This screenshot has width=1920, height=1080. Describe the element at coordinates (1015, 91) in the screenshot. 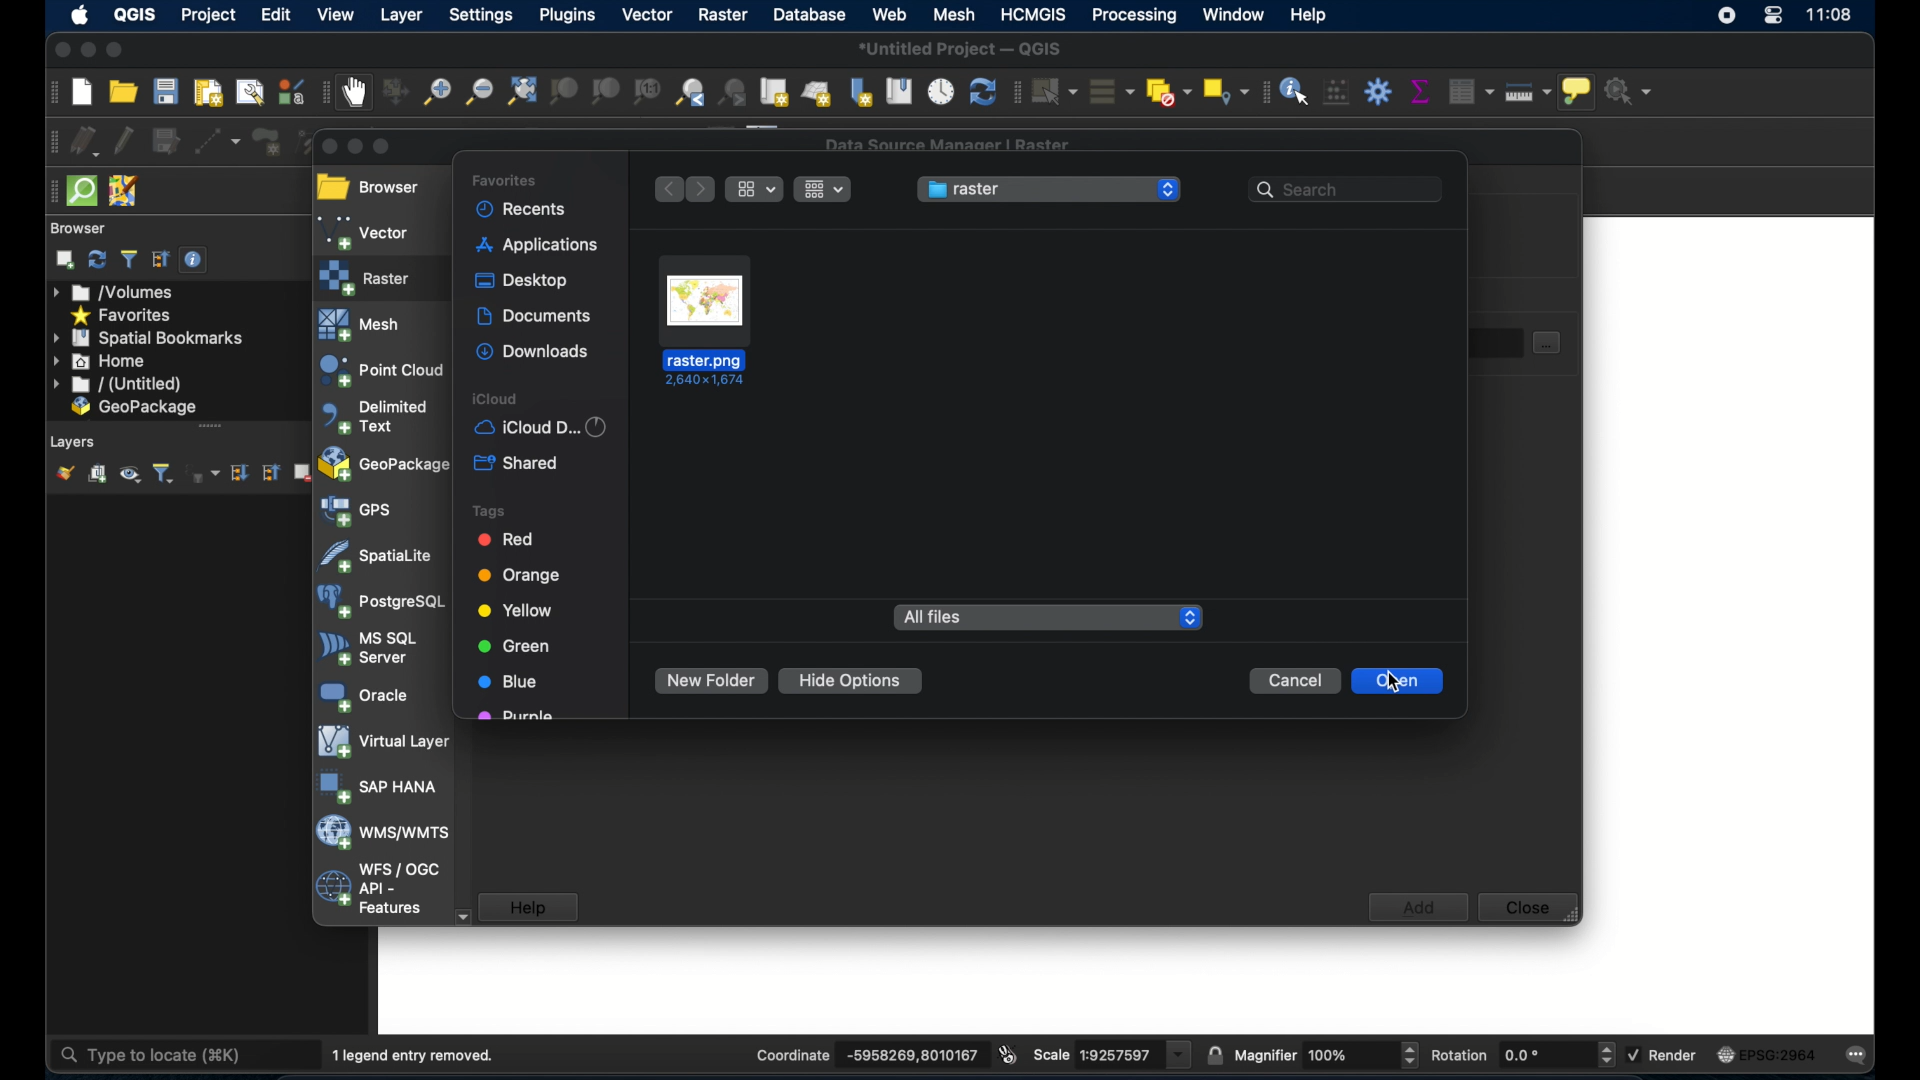

I see `selection toolbar` at that location.